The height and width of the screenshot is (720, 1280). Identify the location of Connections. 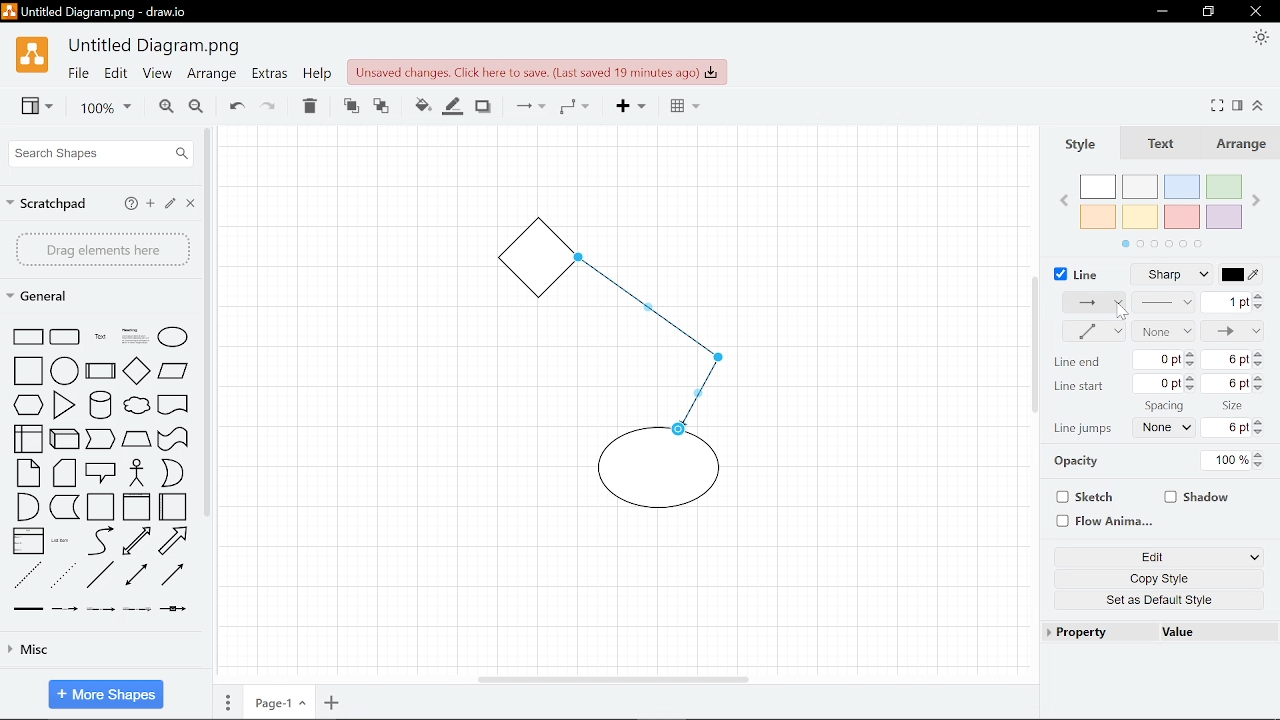
(528, 107).